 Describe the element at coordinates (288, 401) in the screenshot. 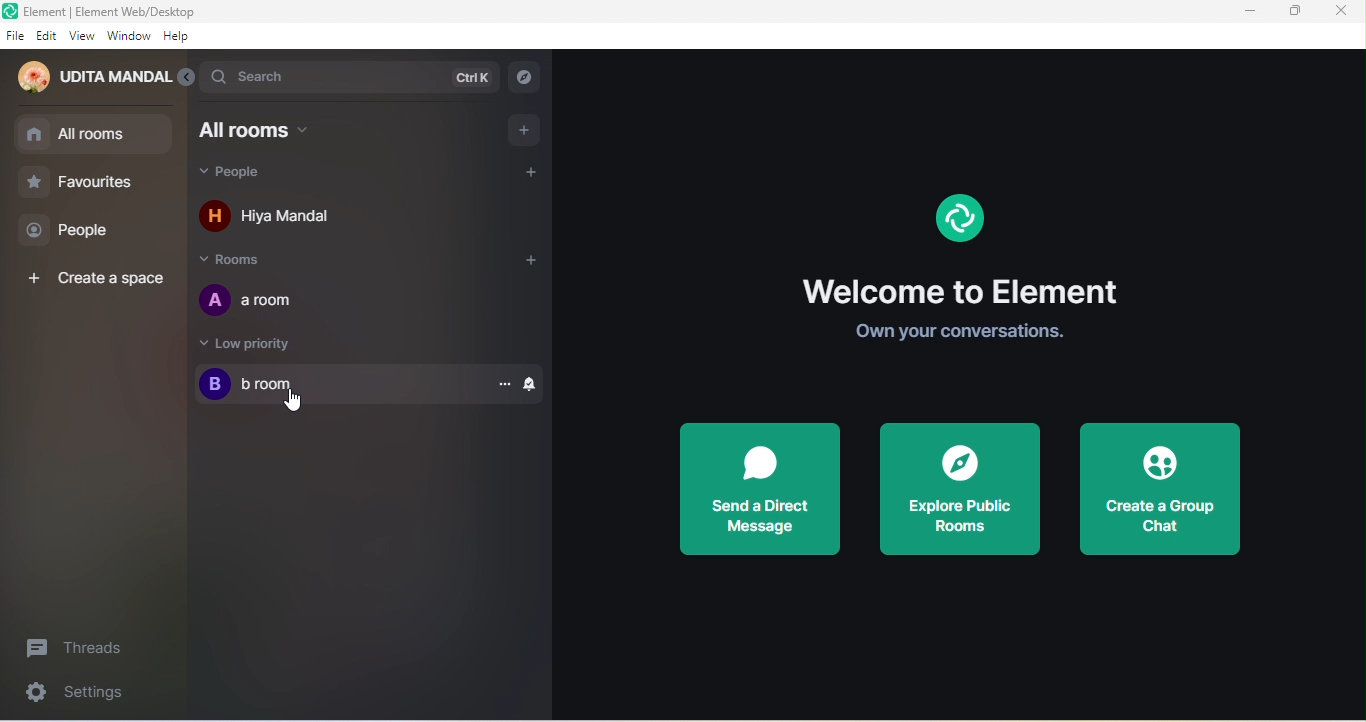

I see `cursor` at that location.